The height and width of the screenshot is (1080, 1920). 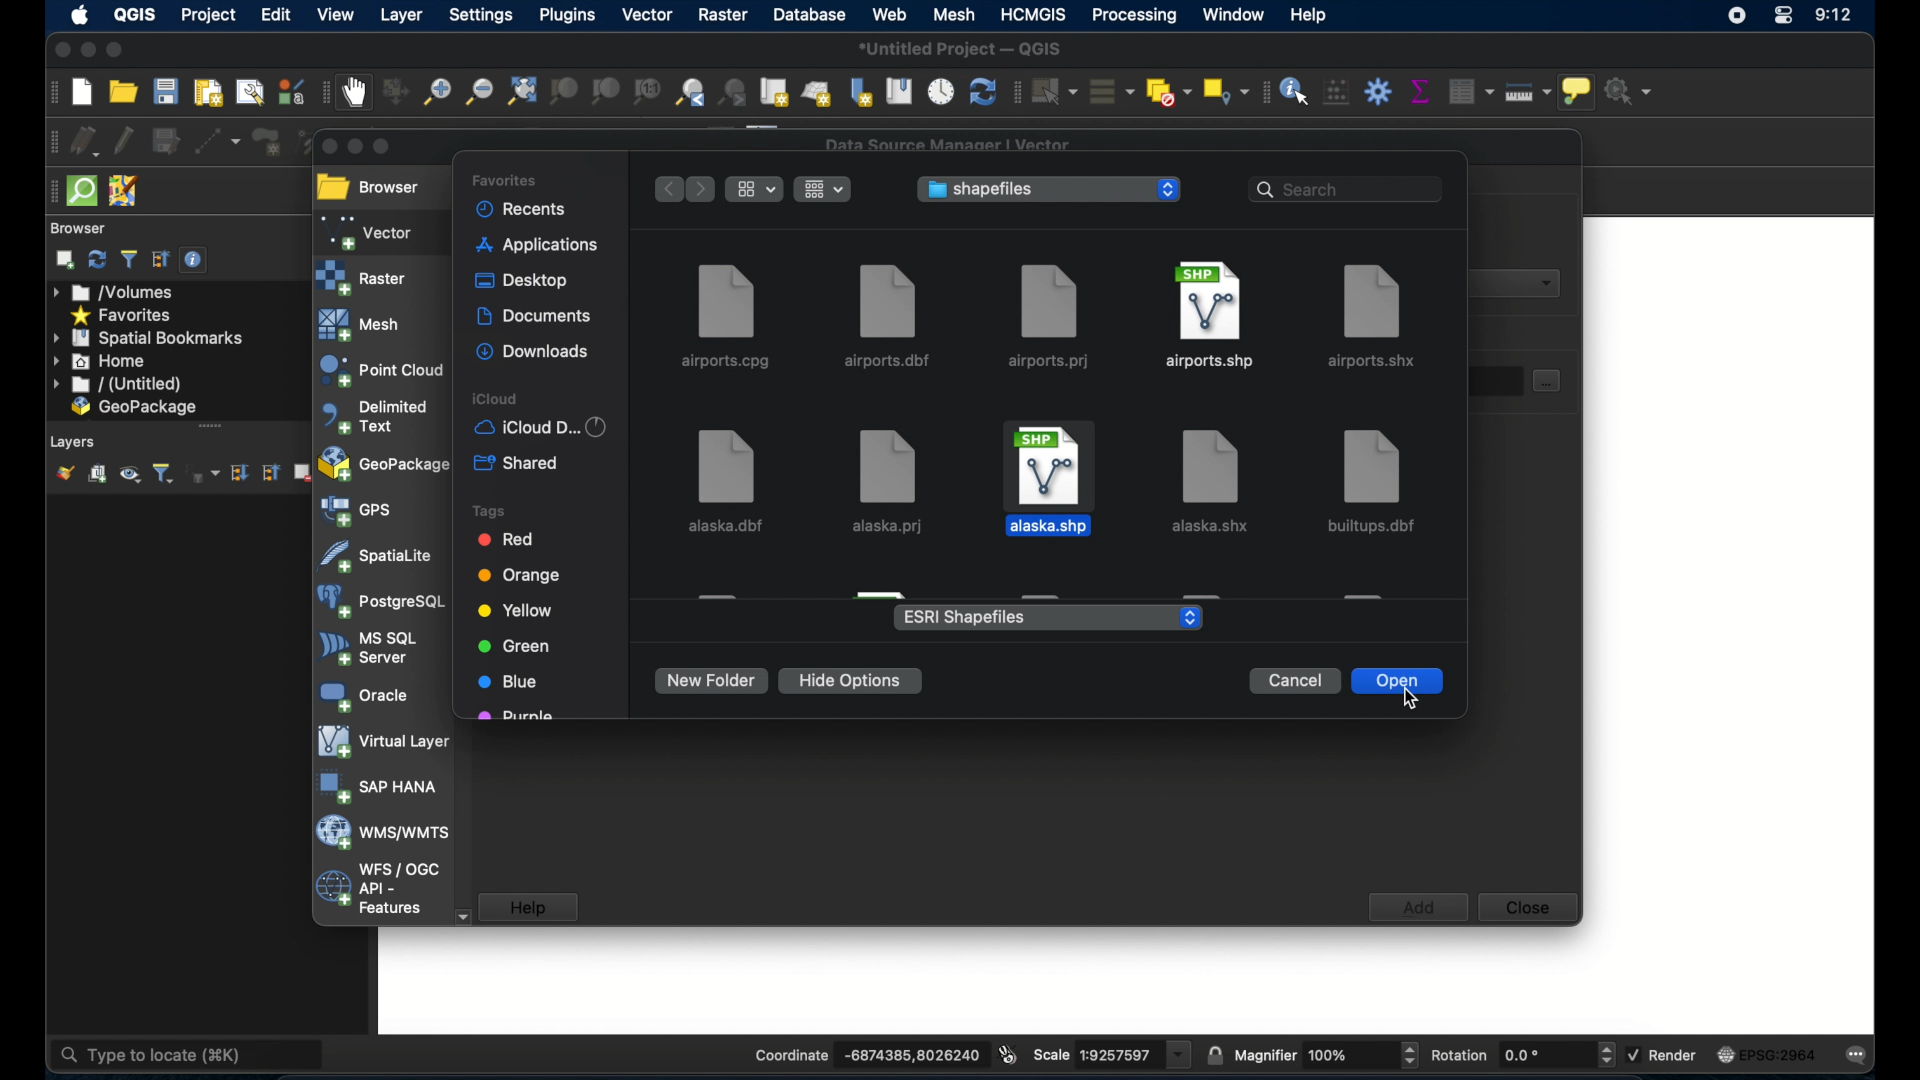 What do you see at coordinates (118, 385) in the screenshot?
I see `untitled` at bounding box center [118, 385].